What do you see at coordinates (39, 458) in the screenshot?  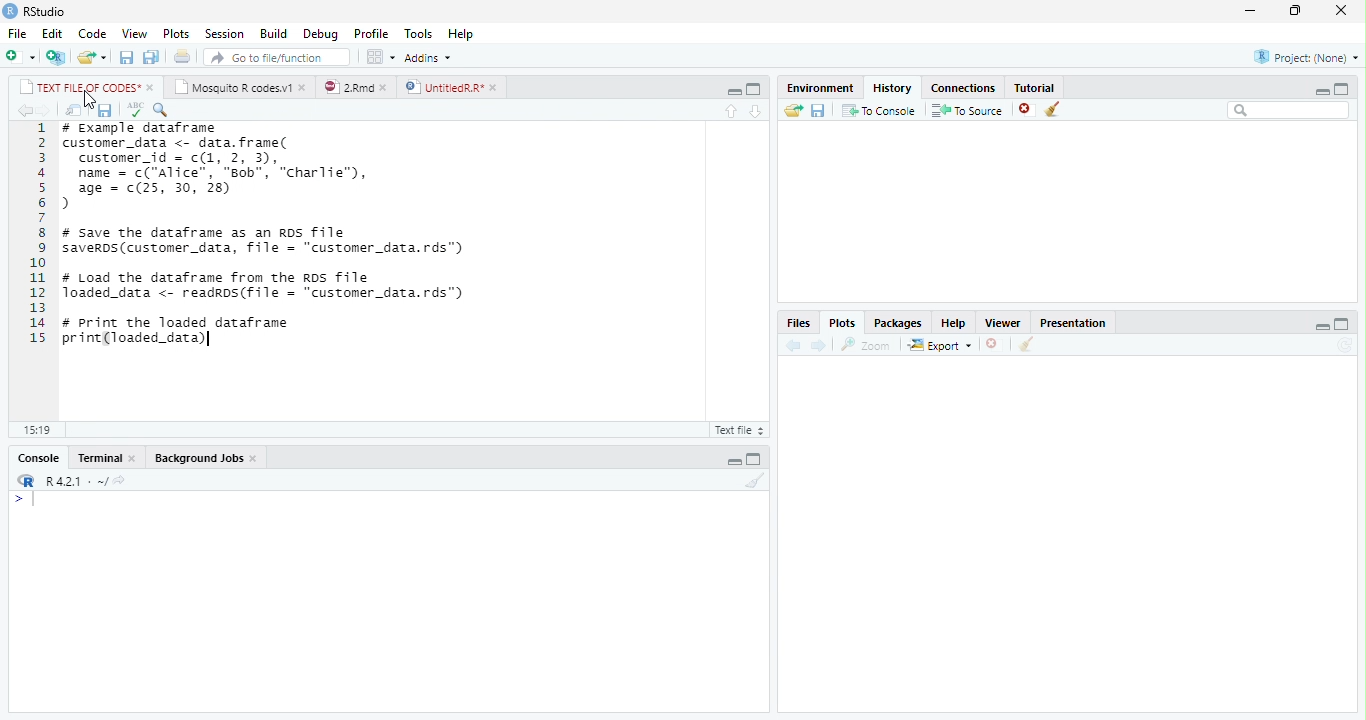 I see `Console` at bounding box center [39, 458].